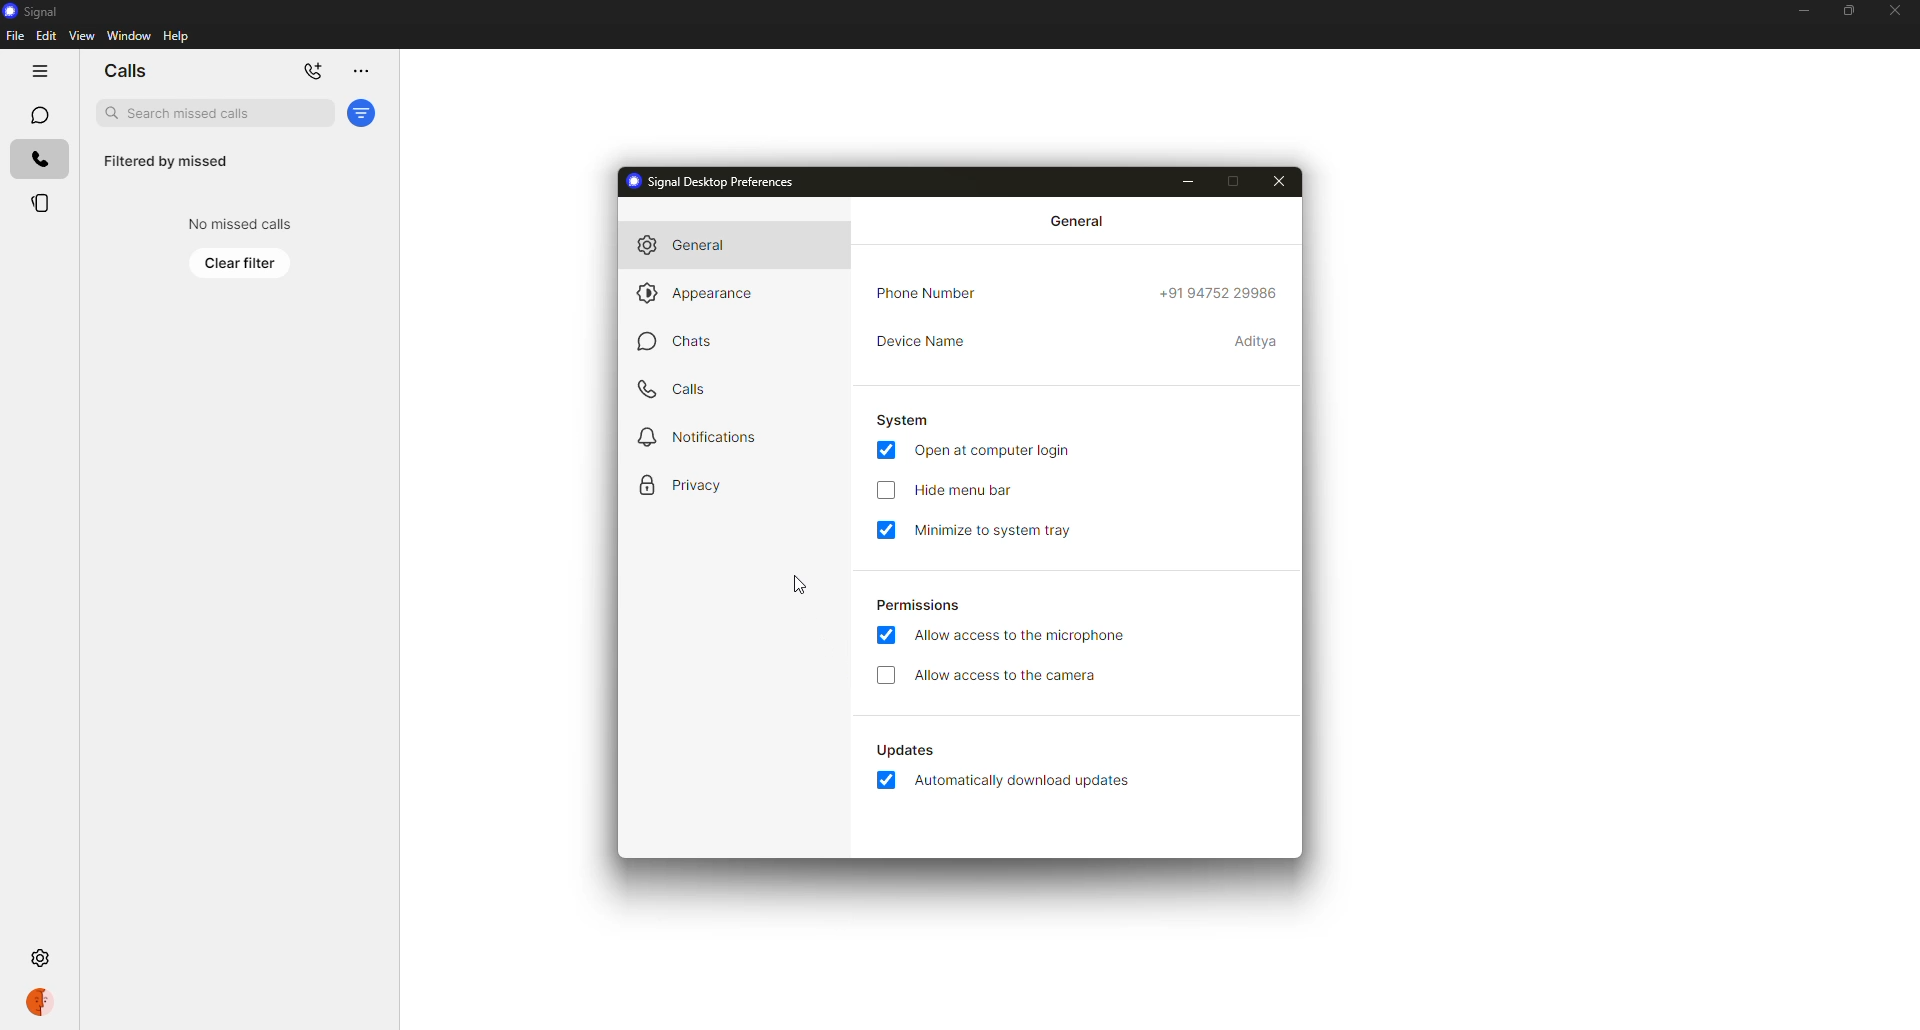 The image size is (1920, 1030). Describe the element at coordinates (1258, 341) in the screenshot. I see `device name` at that location.